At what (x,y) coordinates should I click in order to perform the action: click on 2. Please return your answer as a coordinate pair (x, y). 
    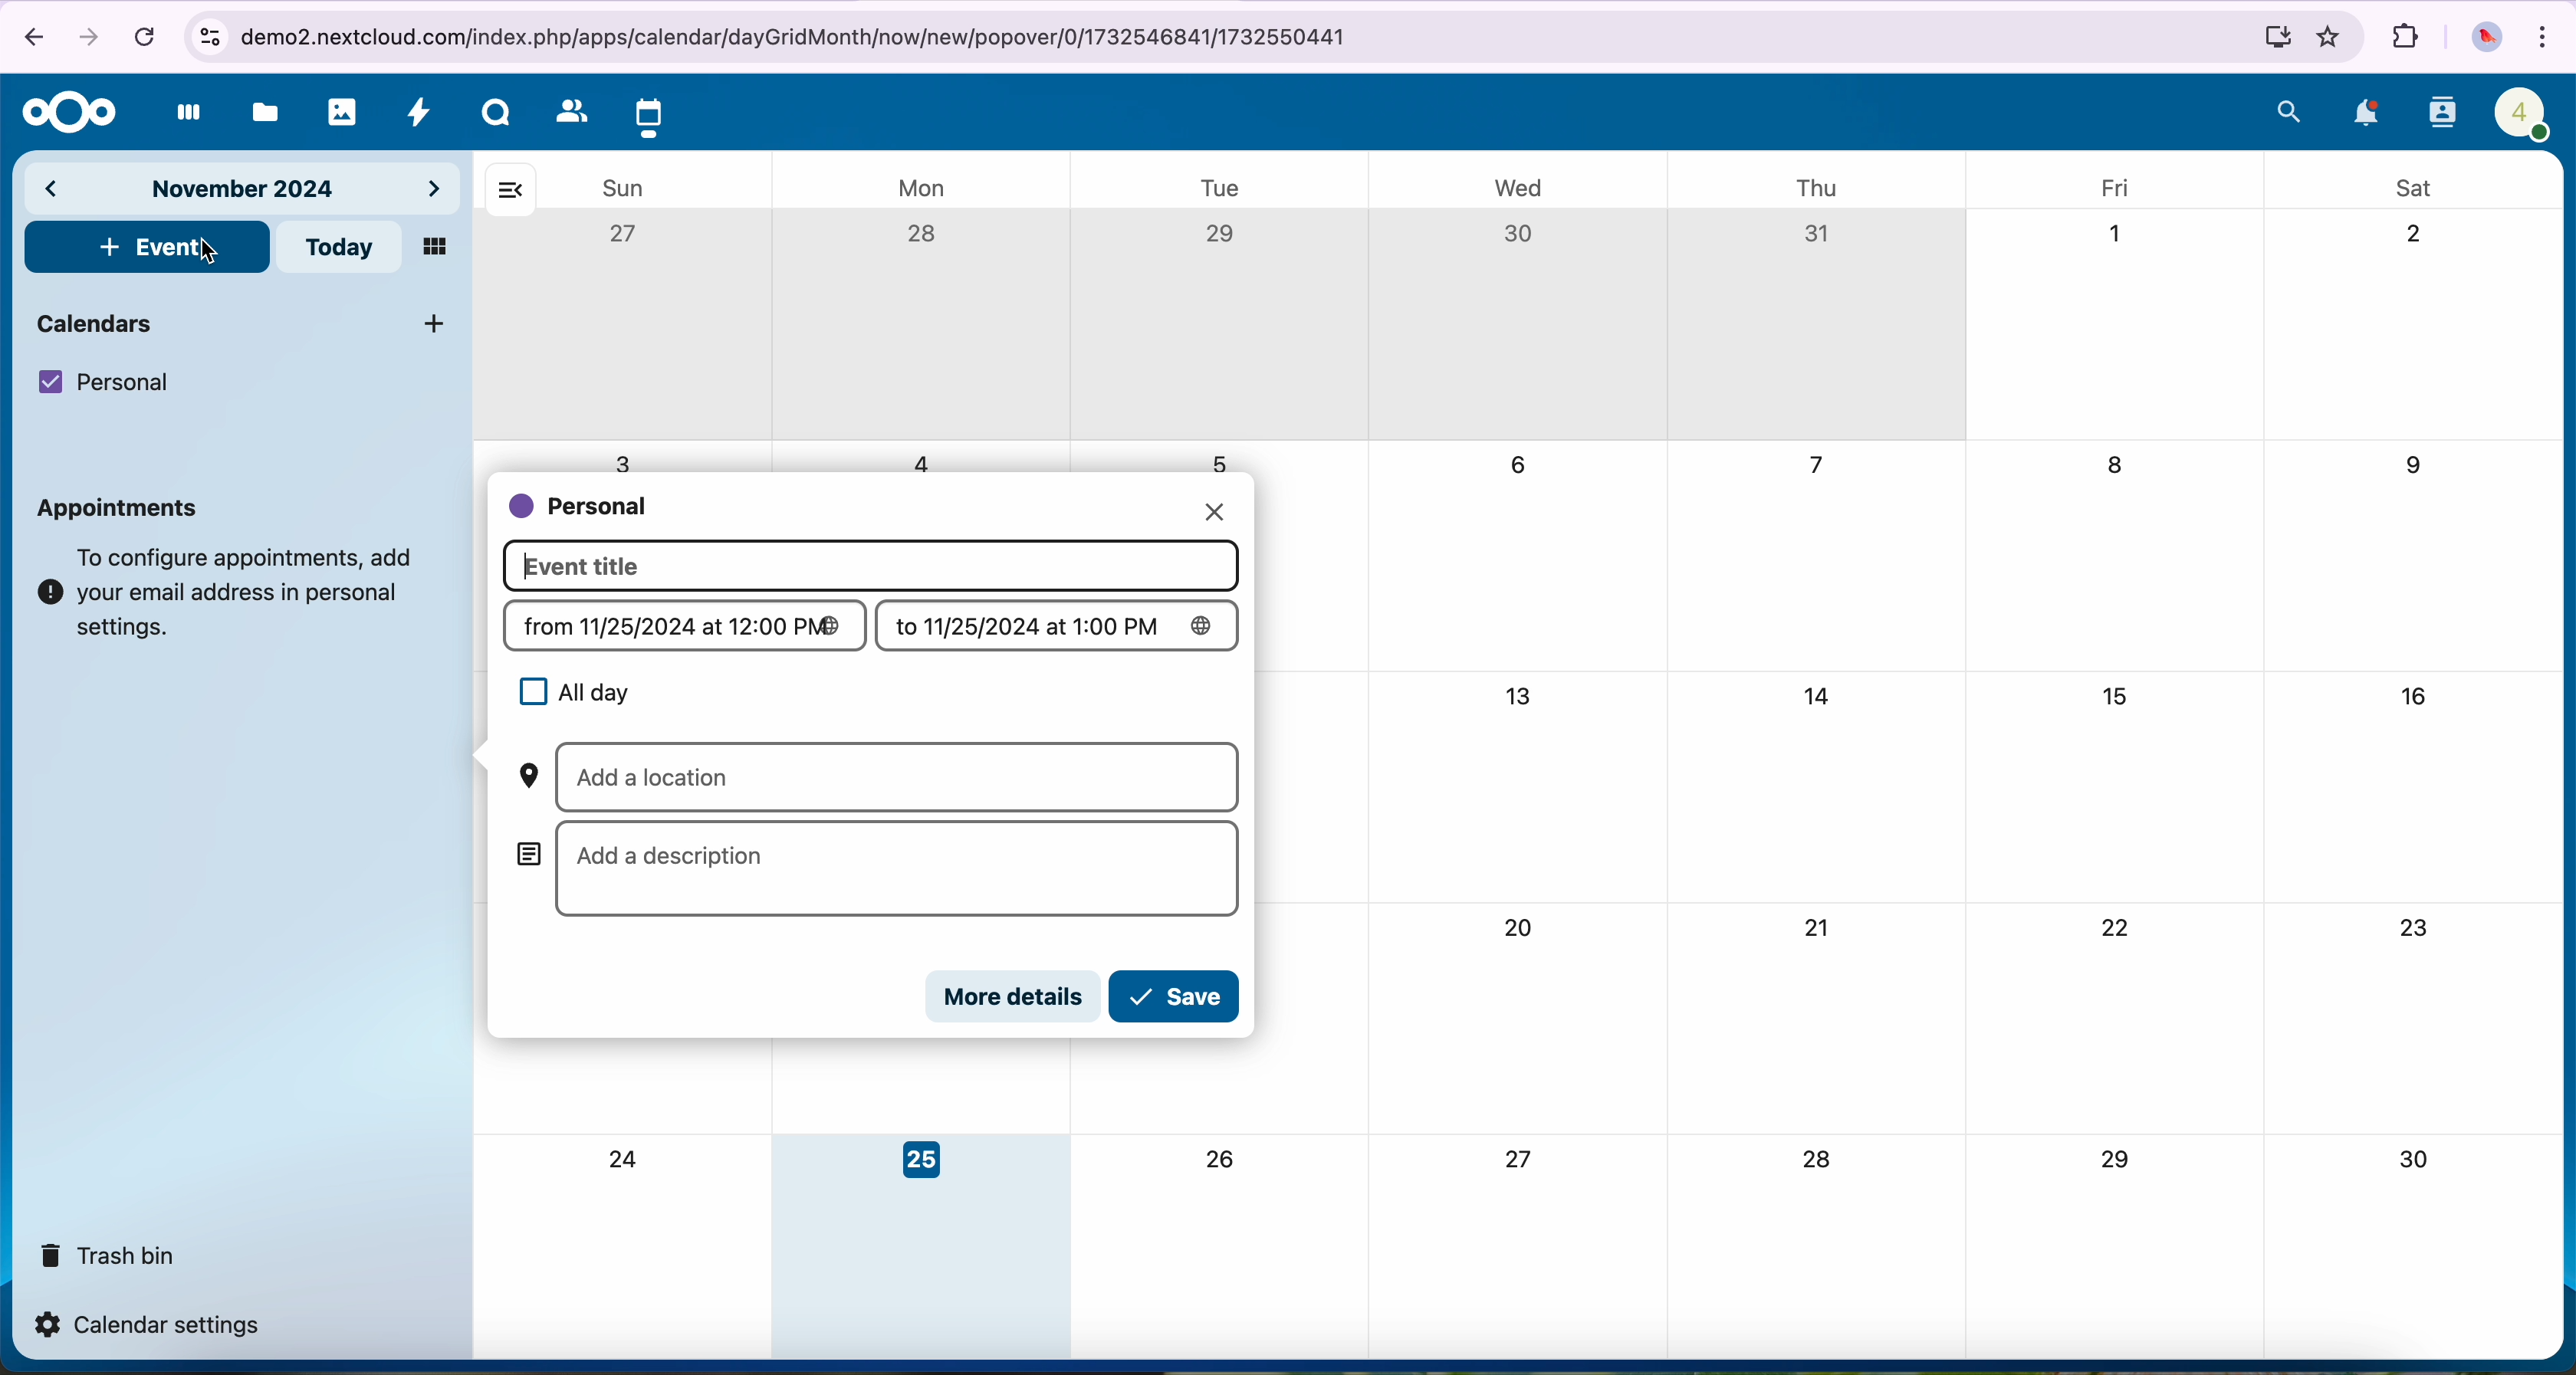
    Looking at the image, I should click on (2415, 235).